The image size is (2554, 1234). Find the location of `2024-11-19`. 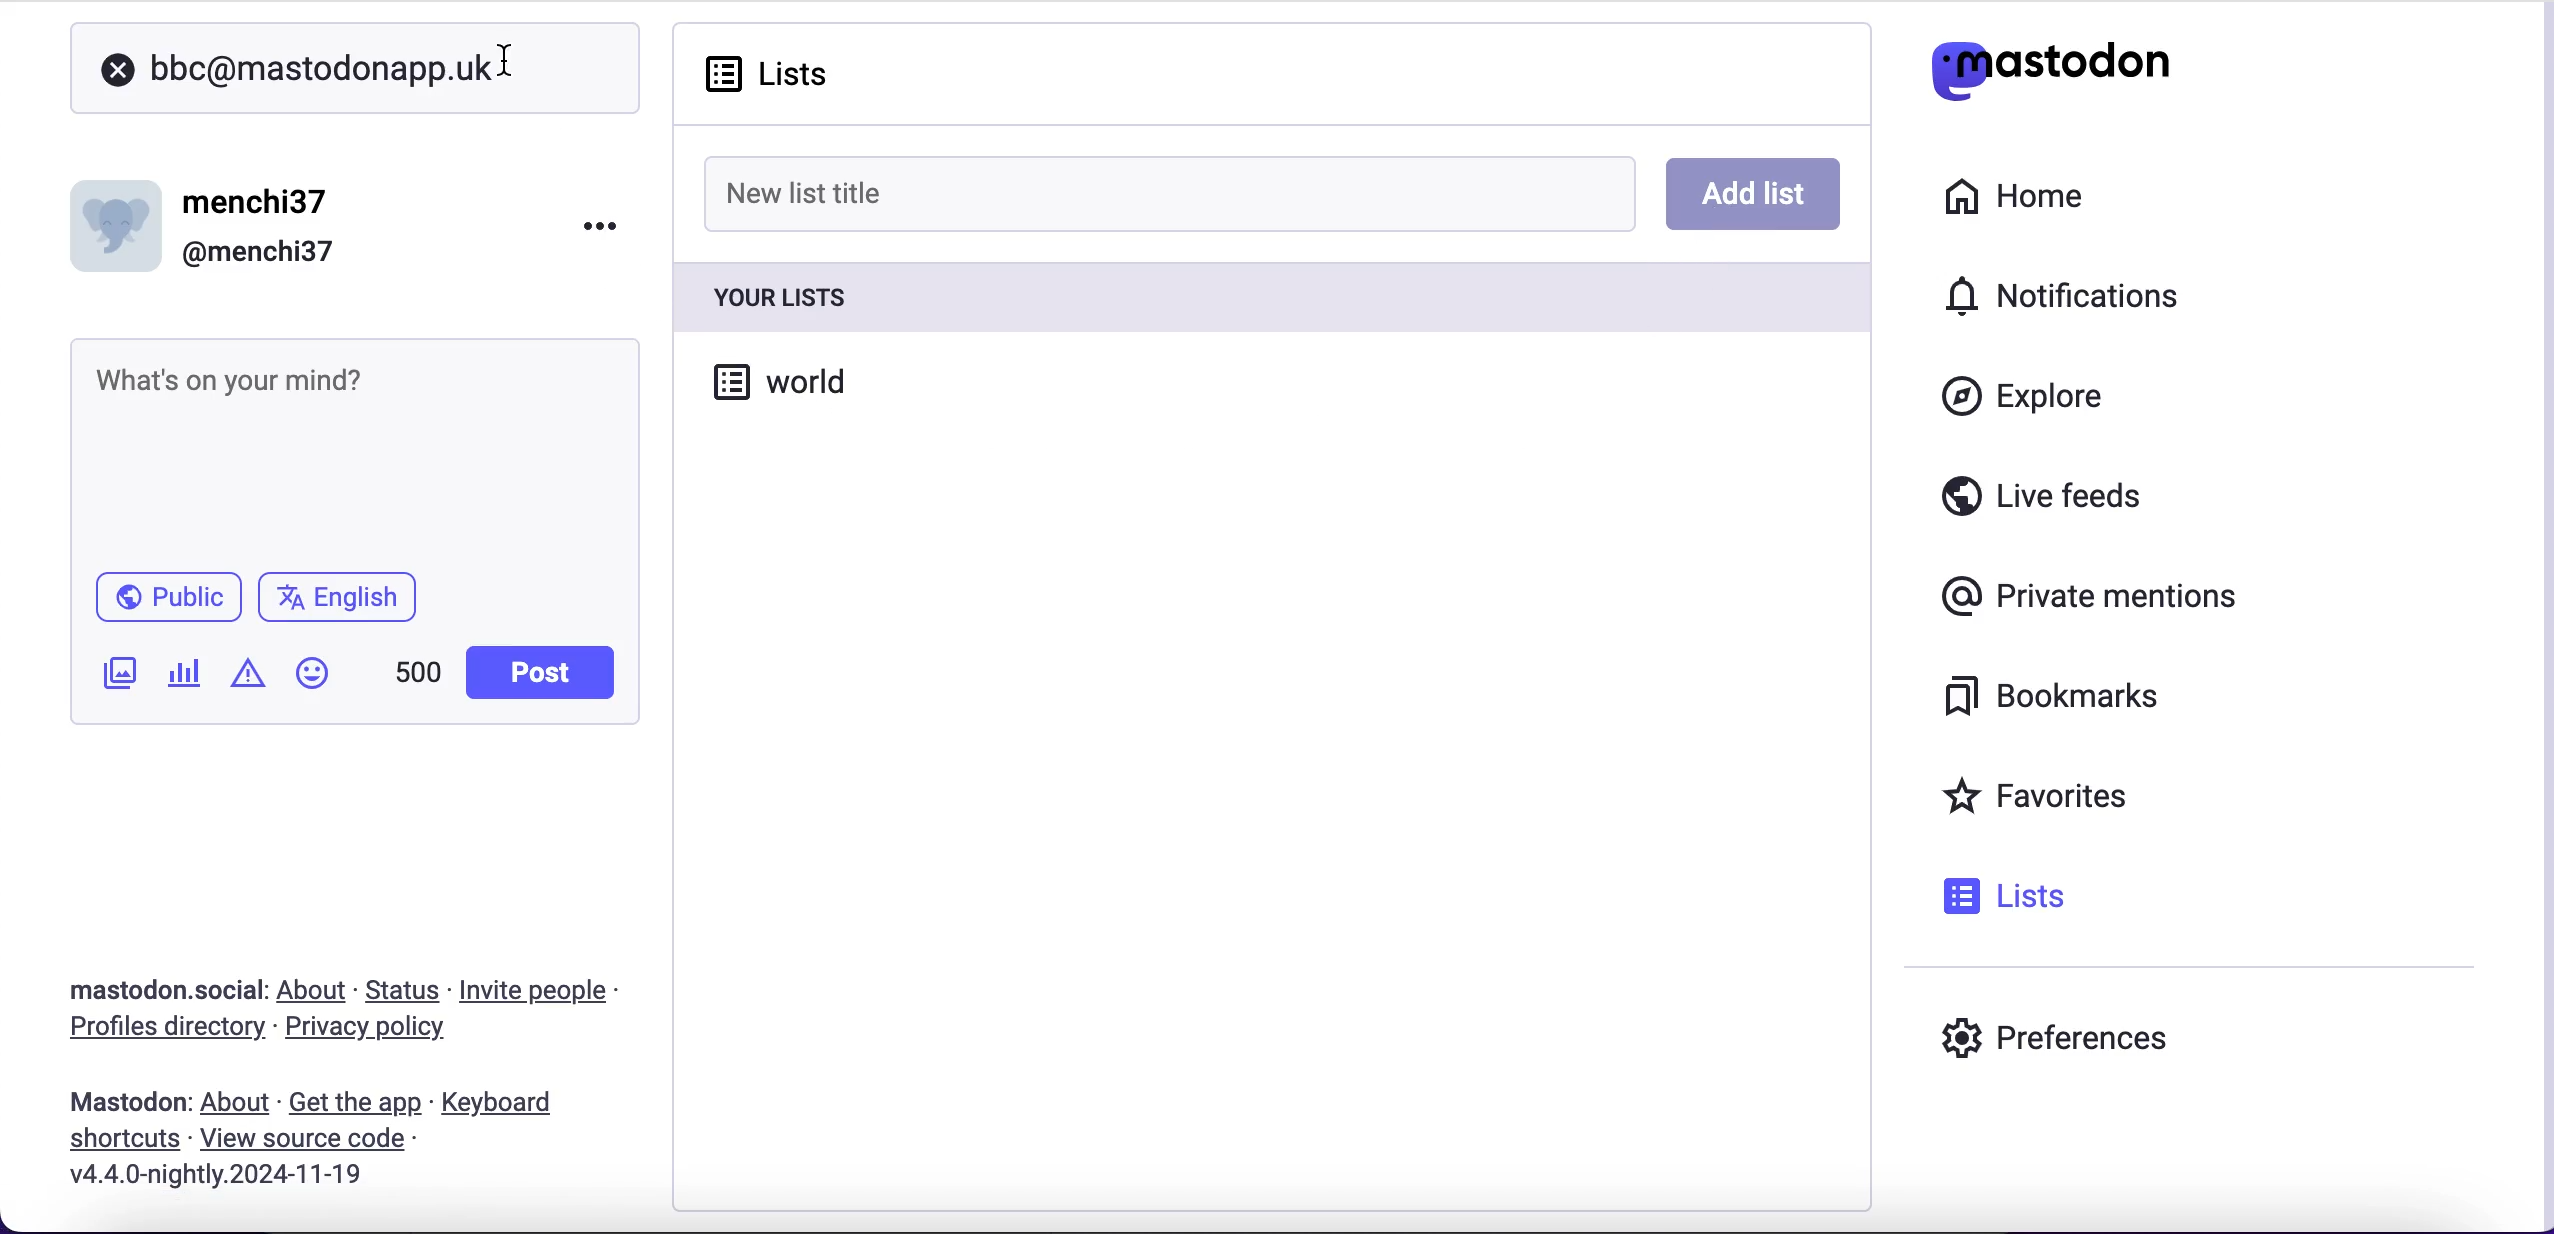

2024-11-19 is located at coordinates (231, 1173).